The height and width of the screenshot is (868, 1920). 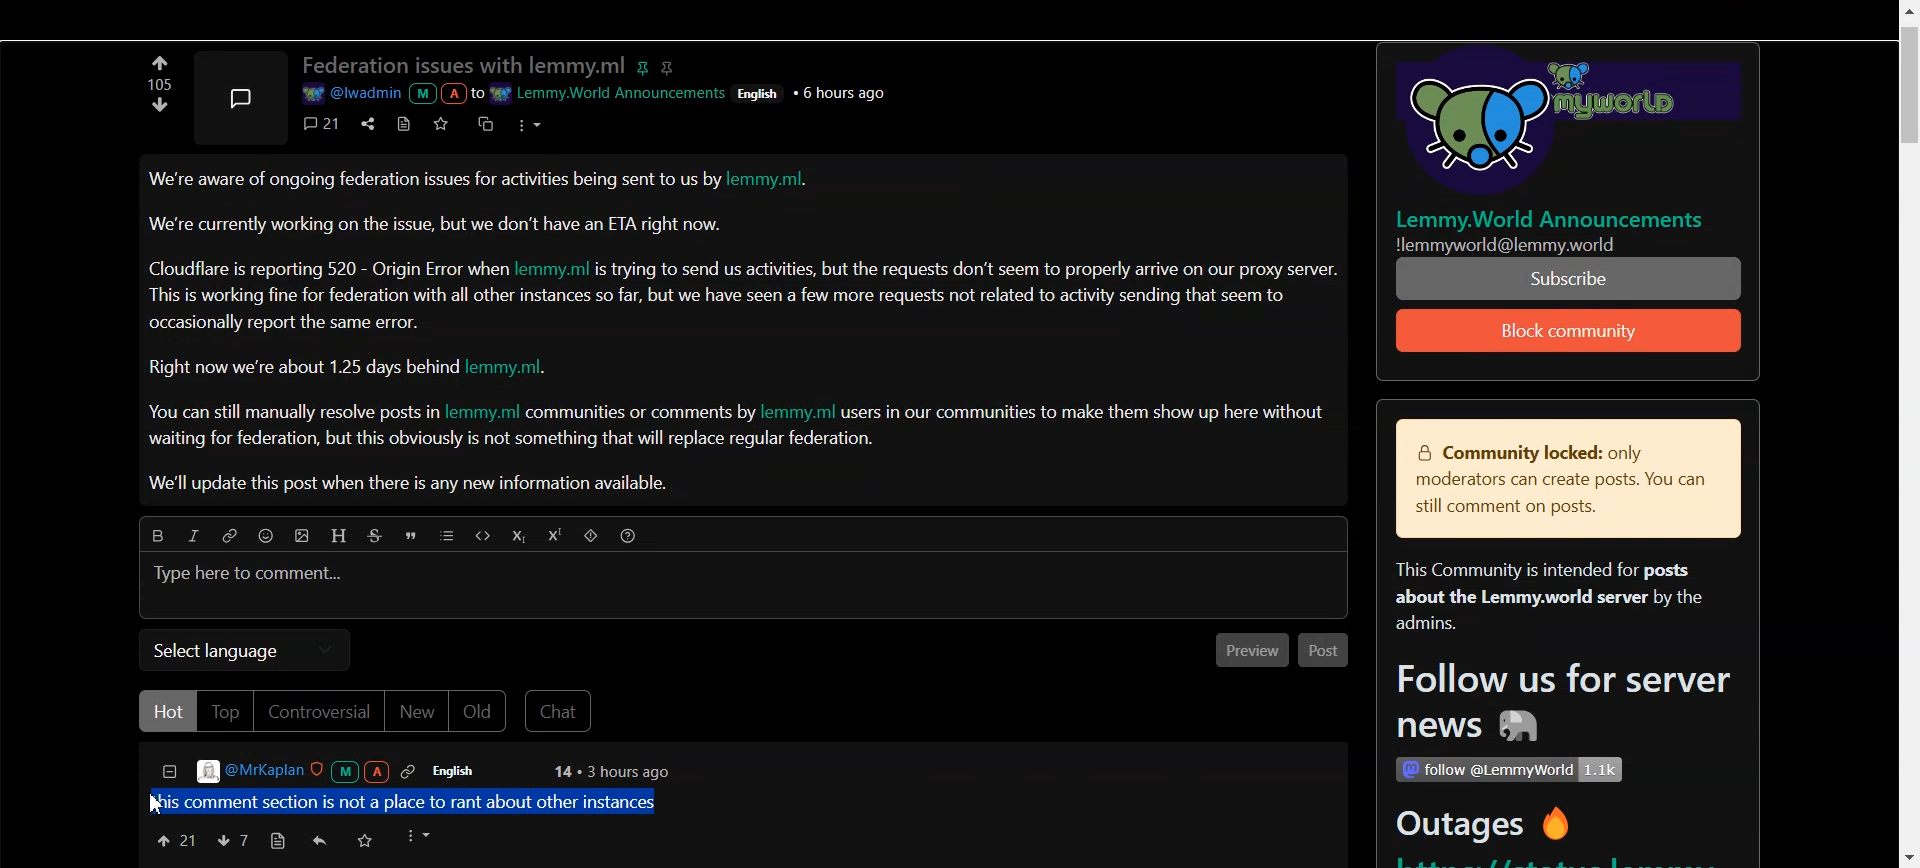 I want to click on Reply, so click(x=321, y=841).